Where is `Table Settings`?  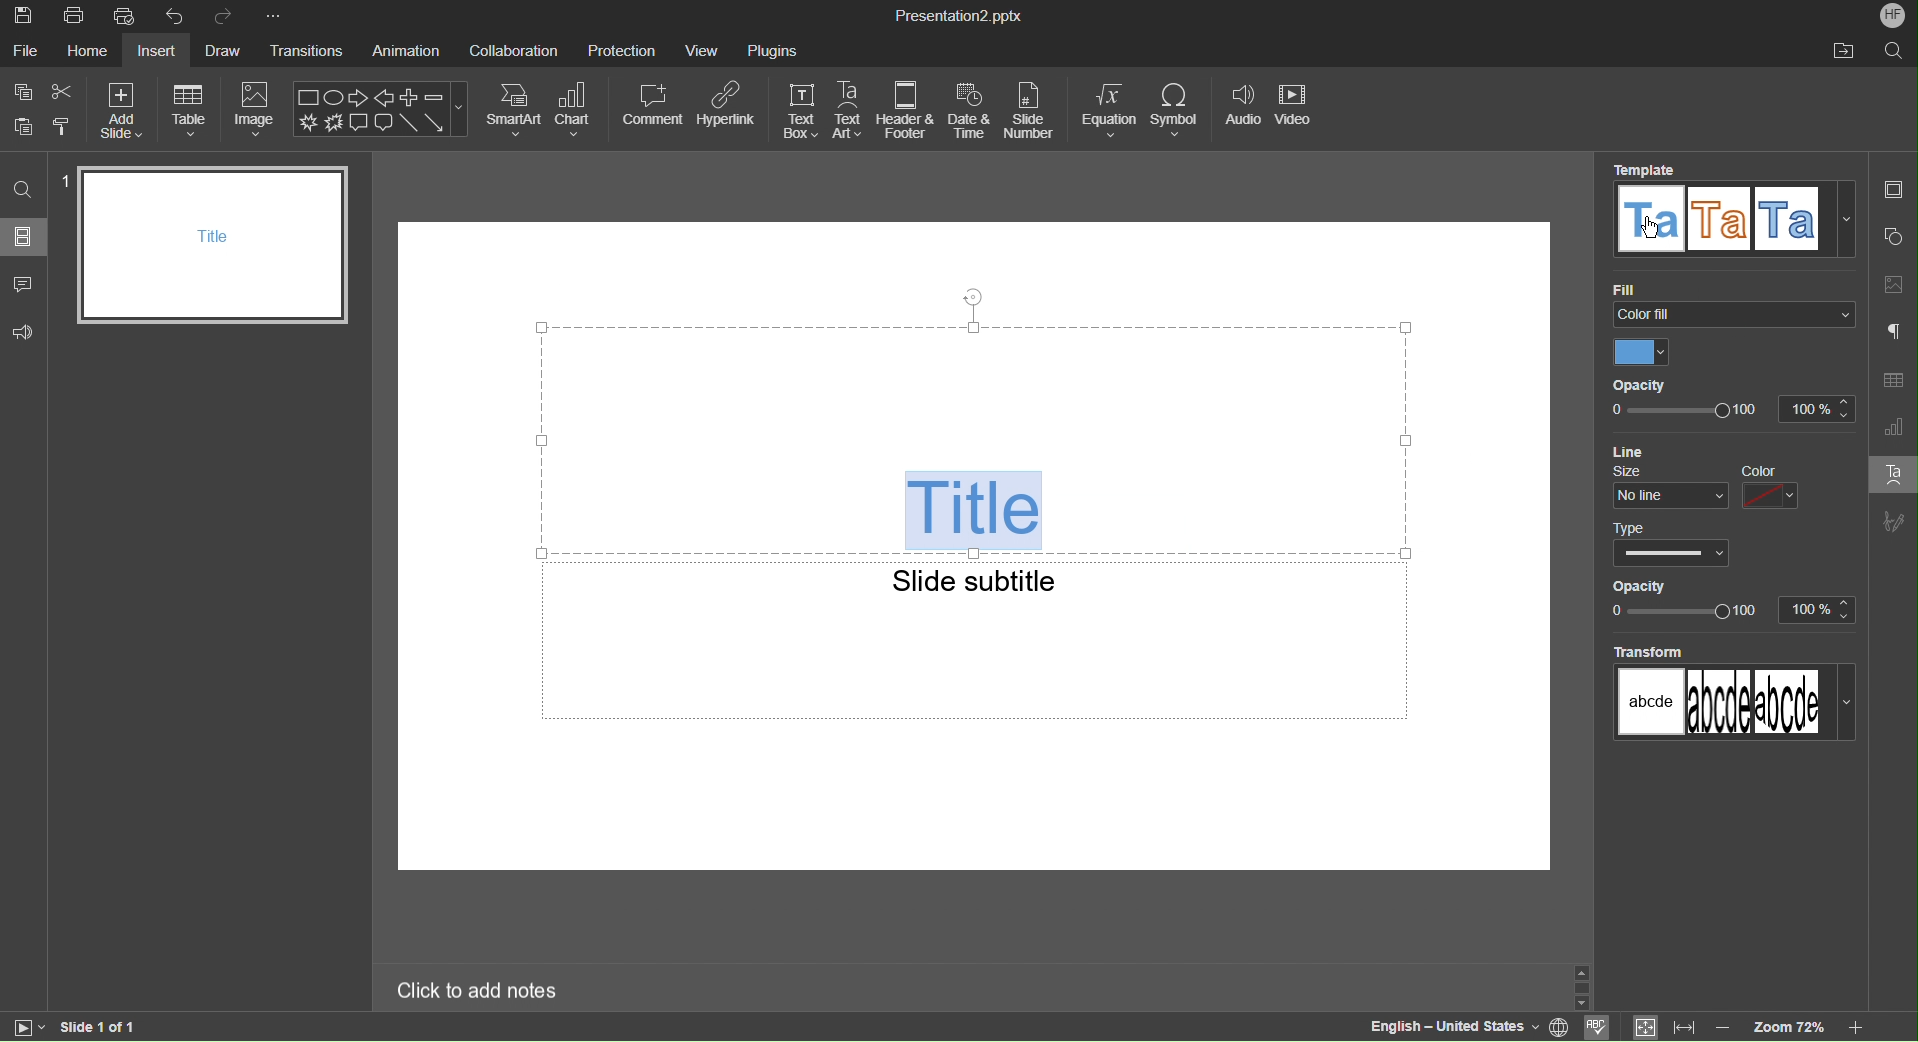
Table Settings is located at coordinates (1894, 380).